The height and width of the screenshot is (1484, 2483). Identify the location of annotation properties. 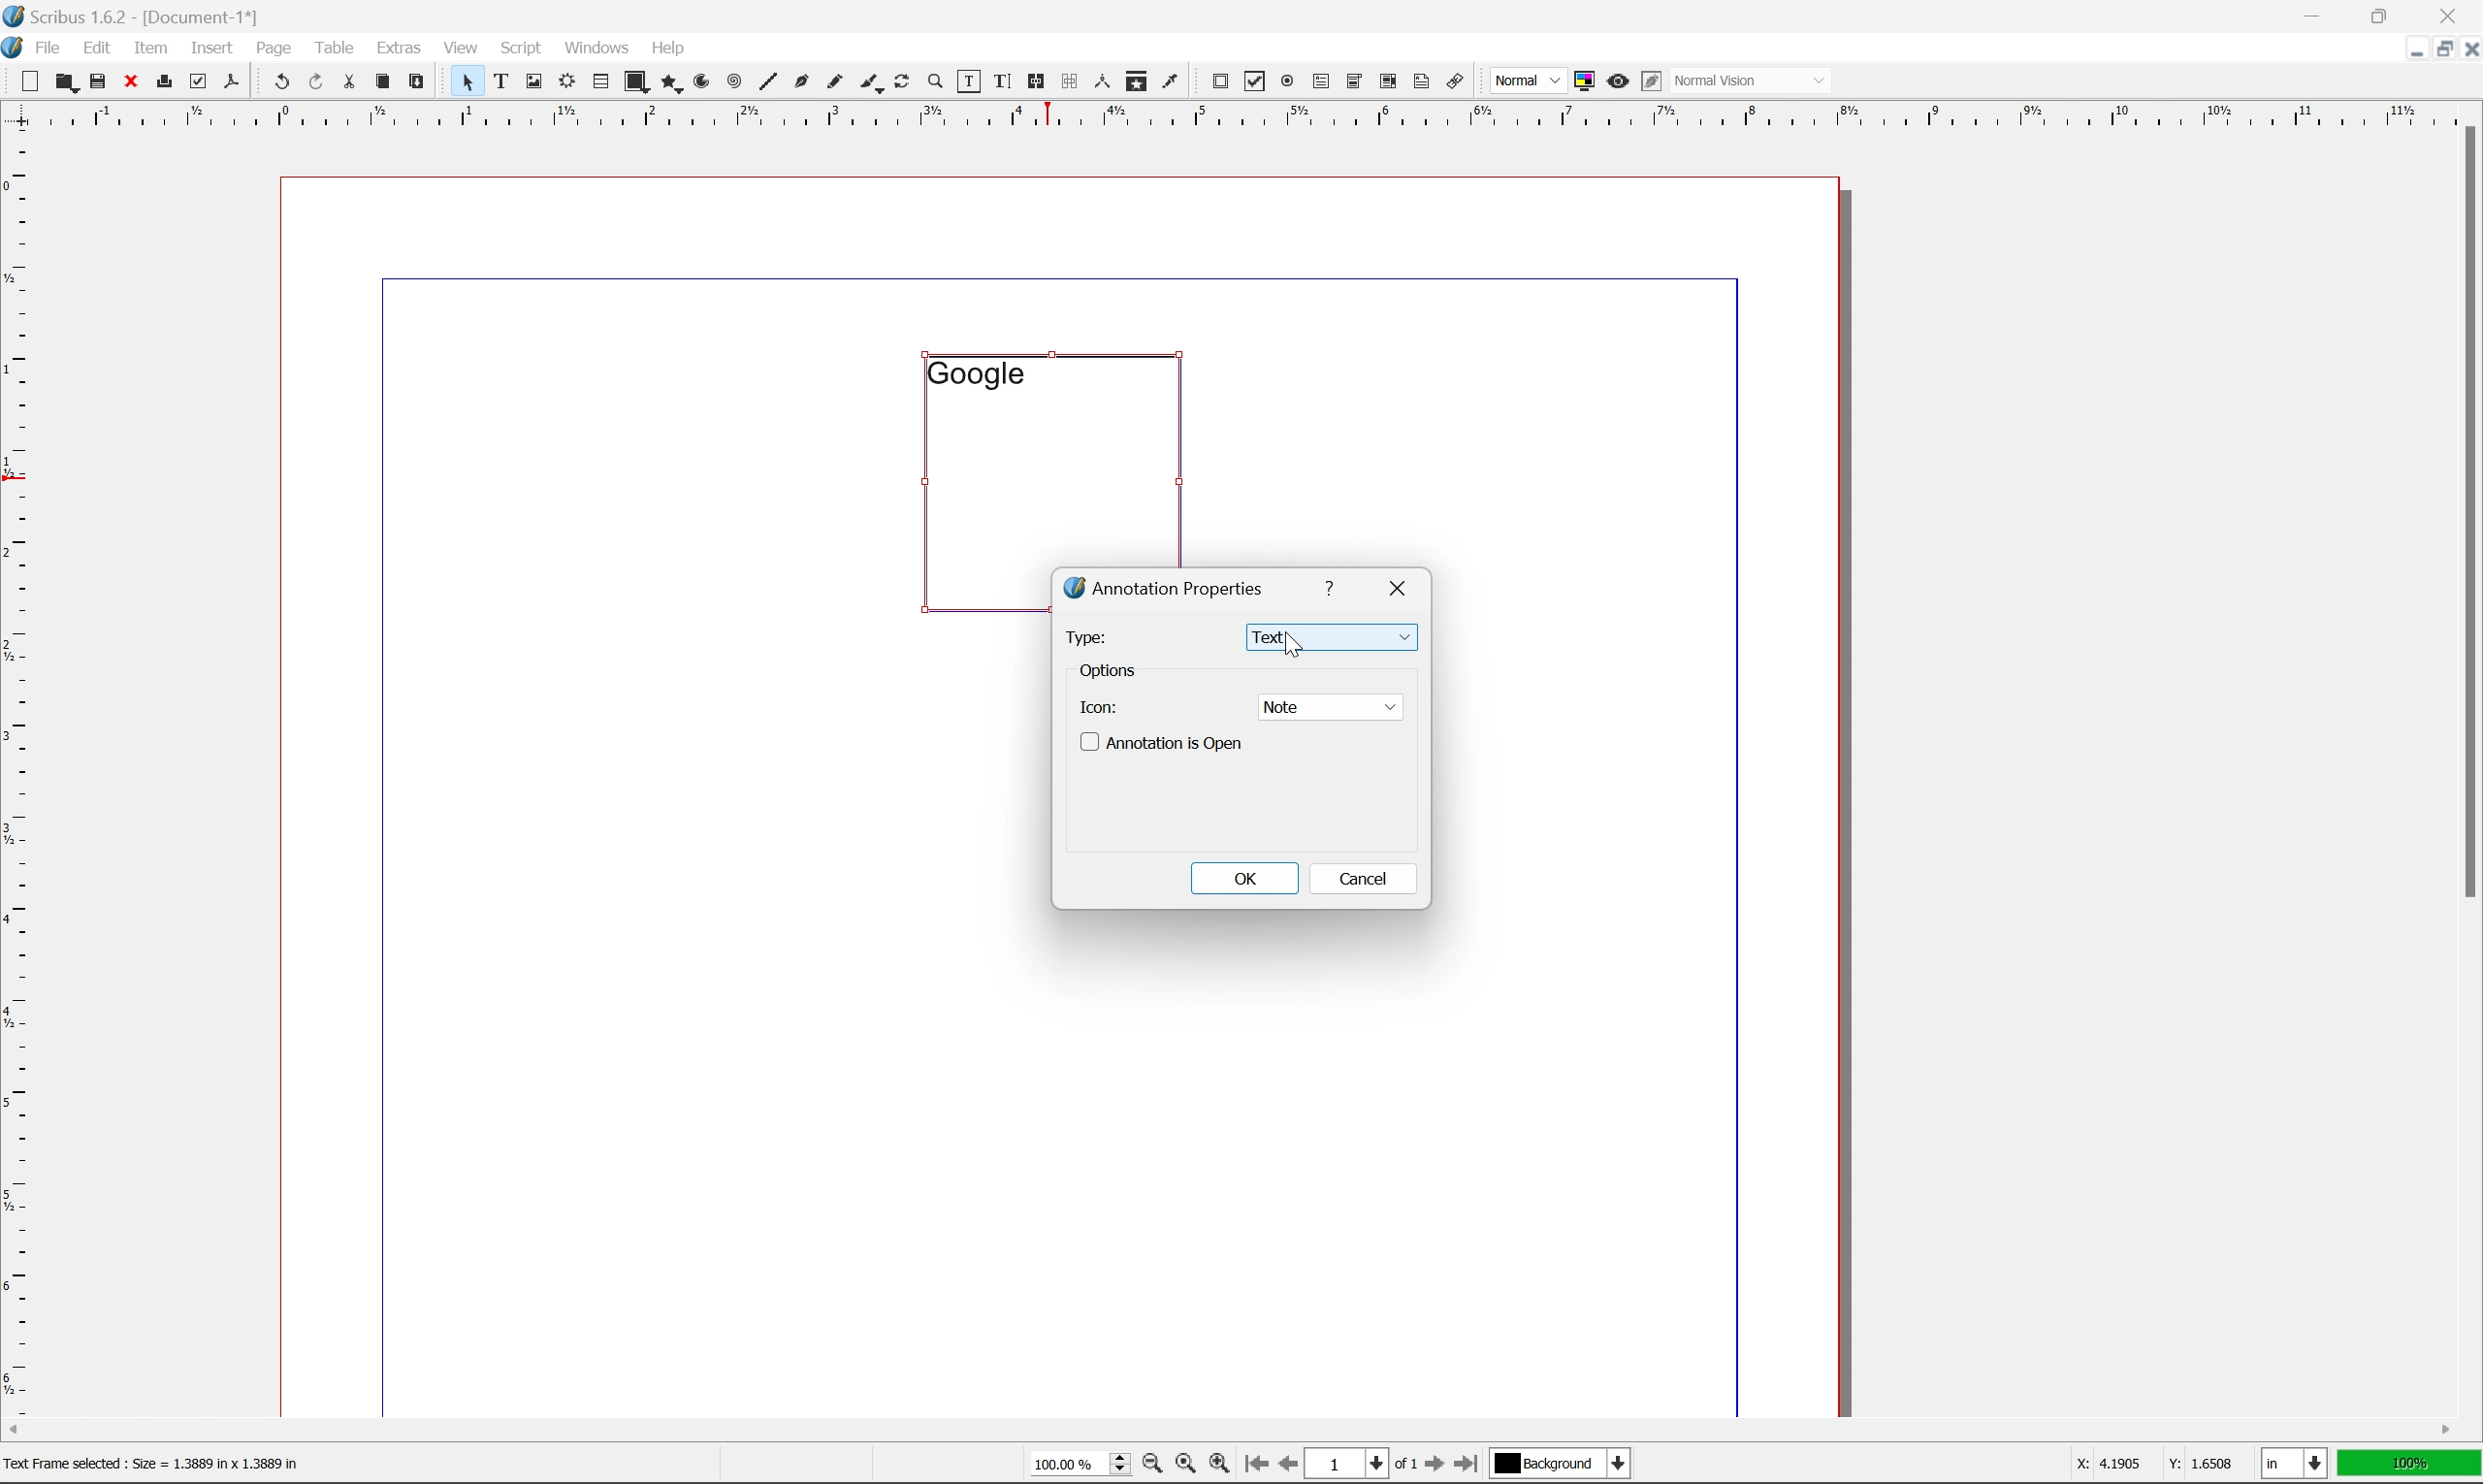
(1166, 587).